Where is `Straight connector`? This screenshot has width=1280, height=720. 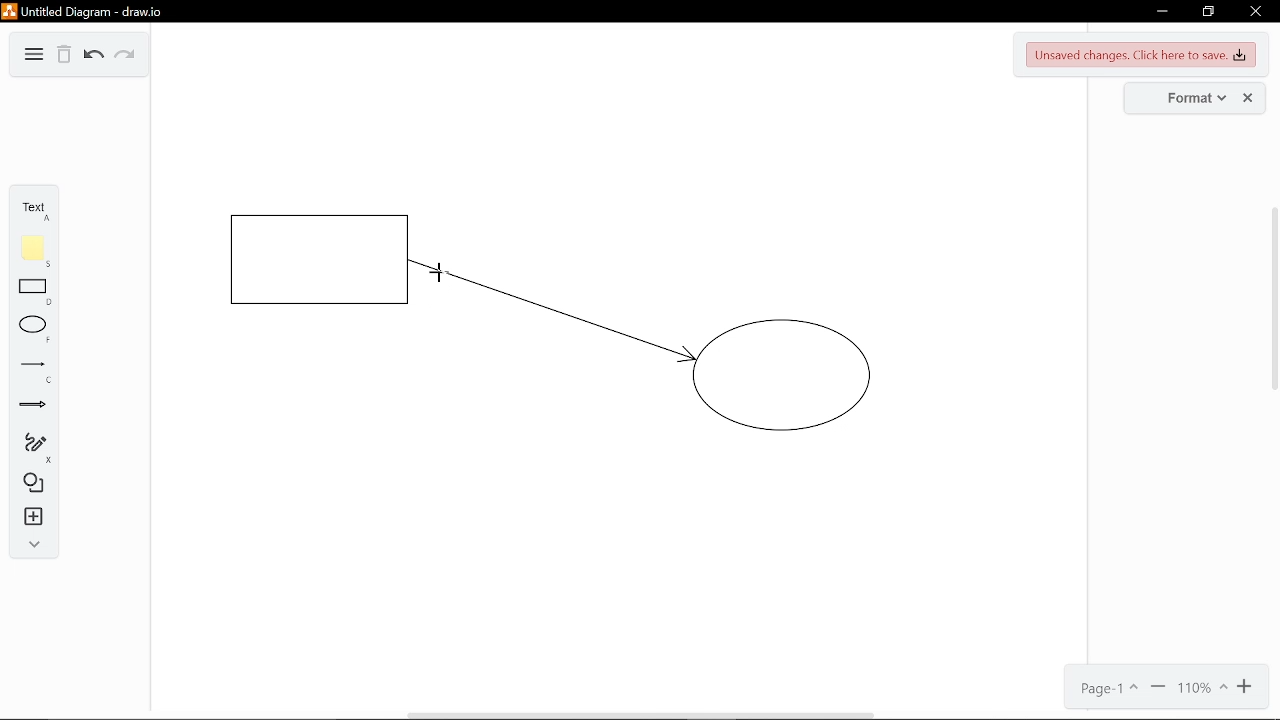
Straight connector is located at coordinates (551, 327).